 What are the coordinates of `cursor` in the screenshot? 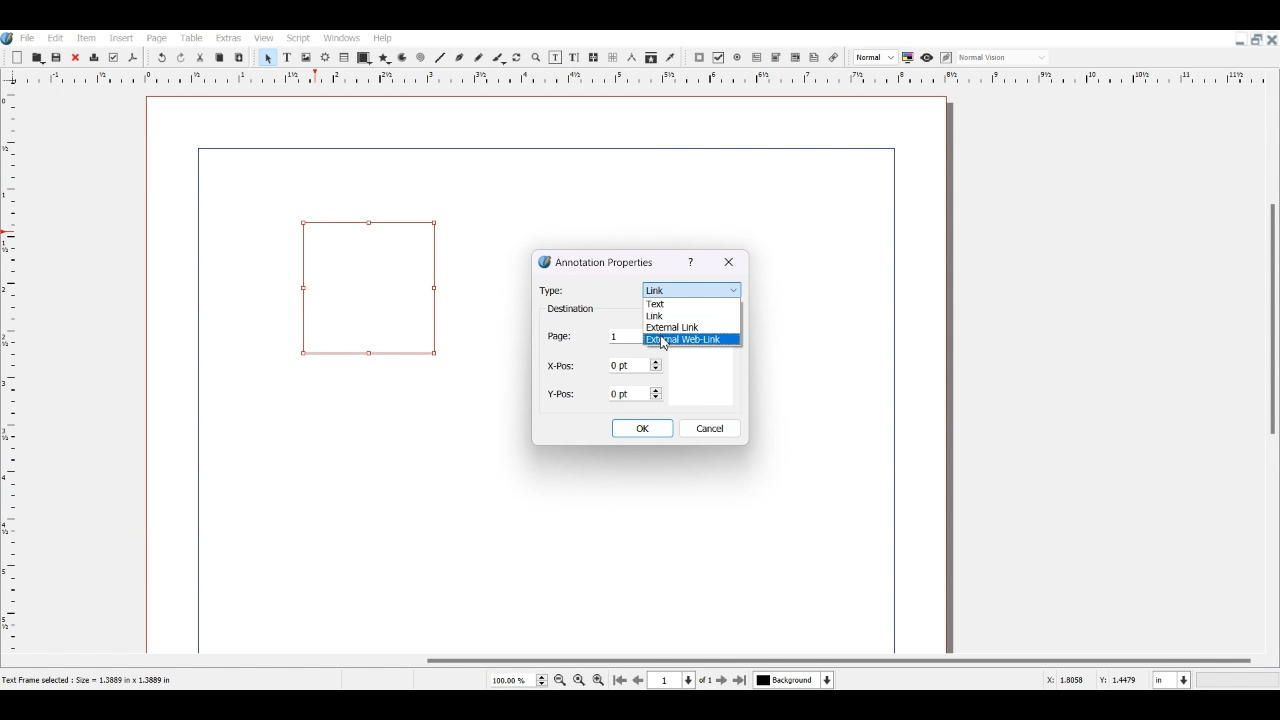 It's located at (668, 344).